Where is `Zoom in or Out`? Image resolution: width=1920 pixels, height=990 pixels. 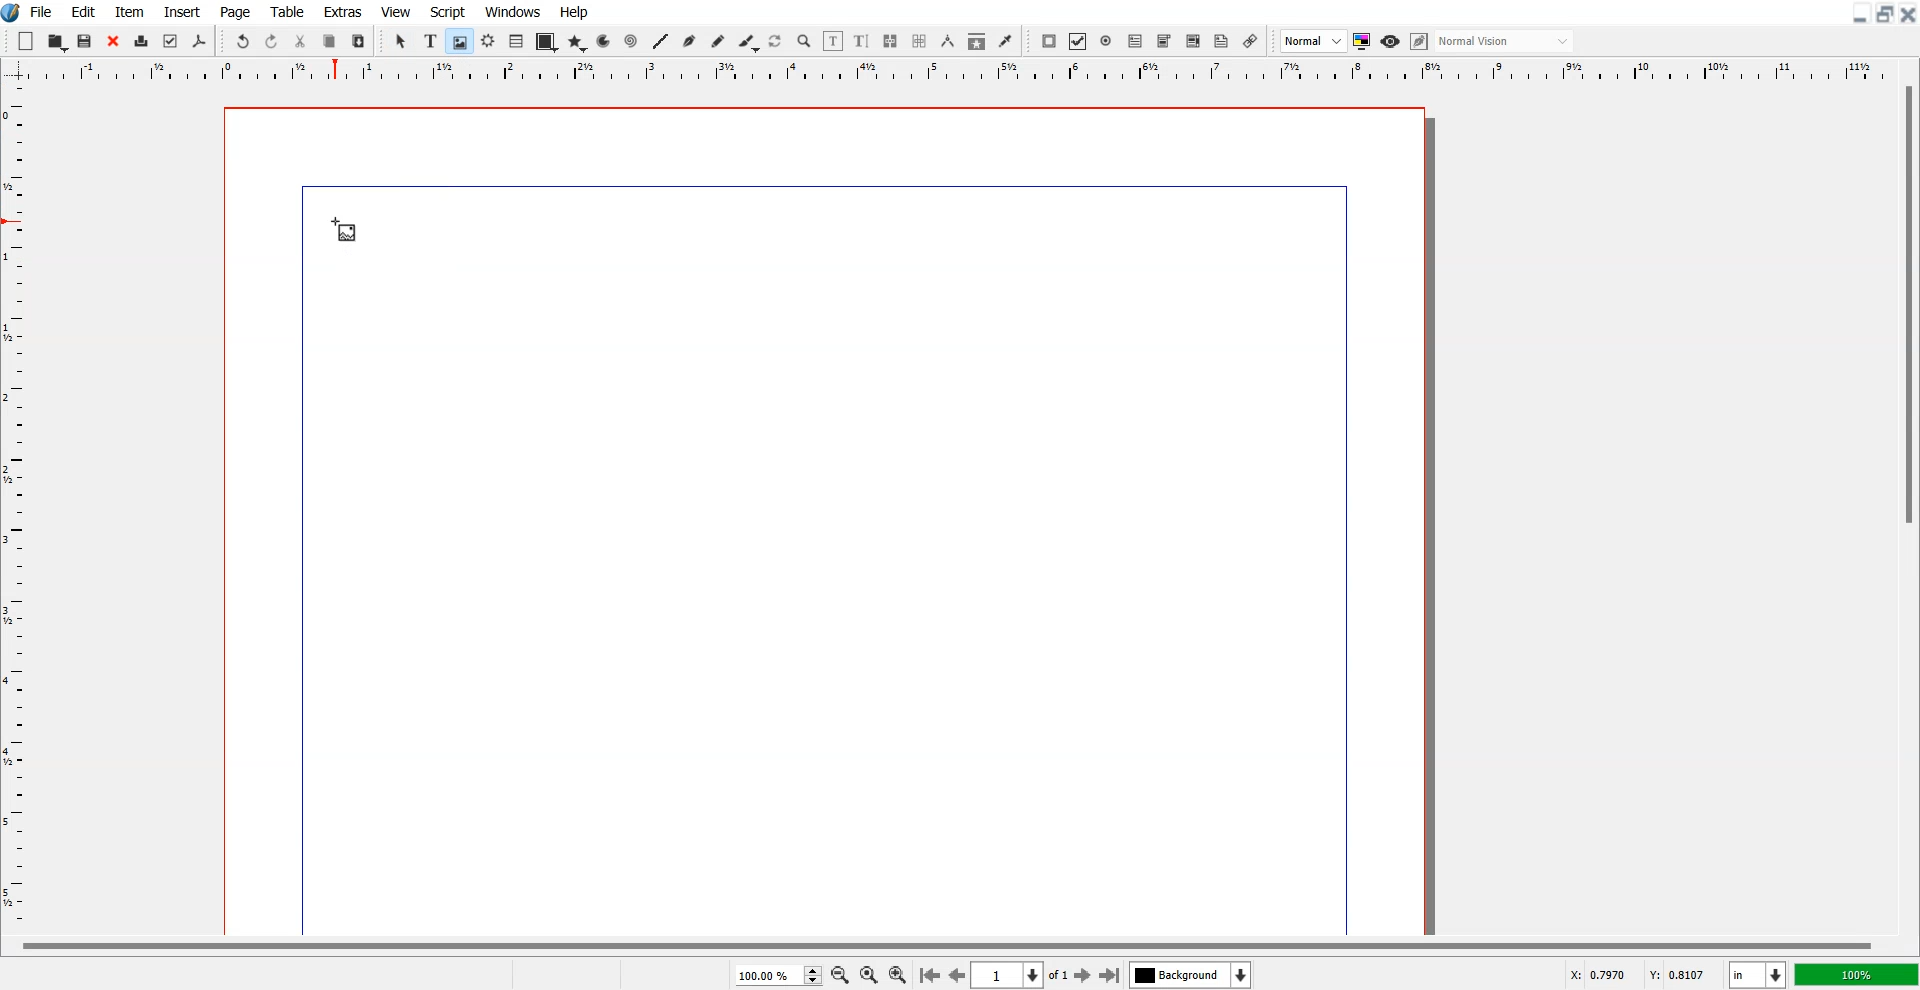 Zoom in or Out is located at coordinates (805, 42).